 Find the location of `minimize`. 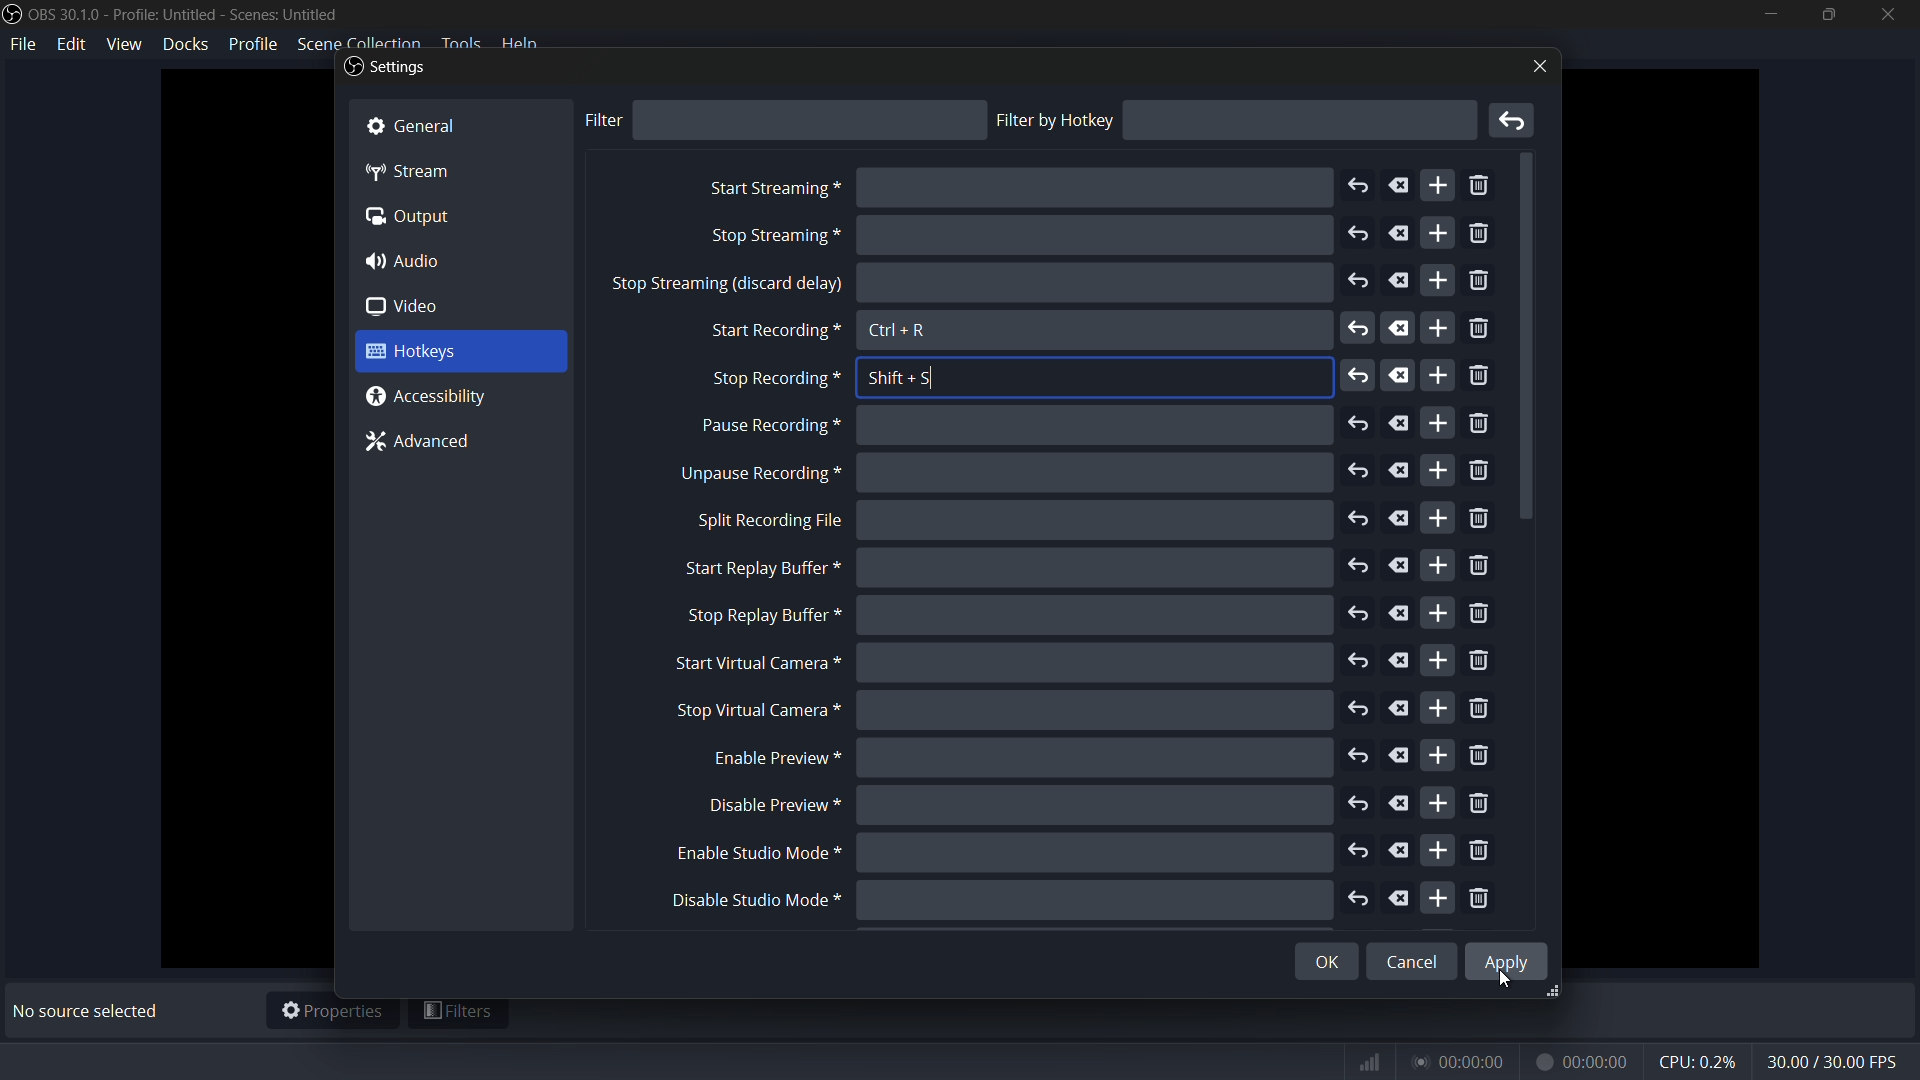

minimize is located at coordinates (1770, 14).